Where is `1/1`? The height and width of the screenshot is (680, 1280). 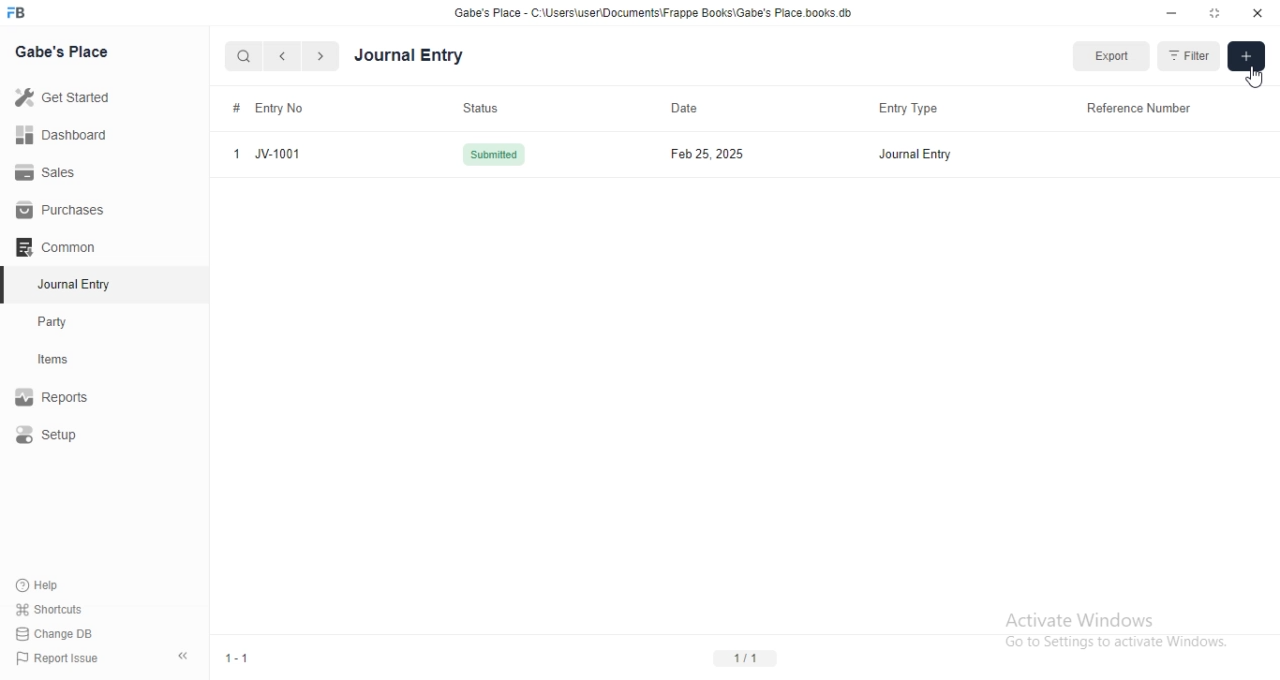 1/1 is located at coordinates (749, 659).